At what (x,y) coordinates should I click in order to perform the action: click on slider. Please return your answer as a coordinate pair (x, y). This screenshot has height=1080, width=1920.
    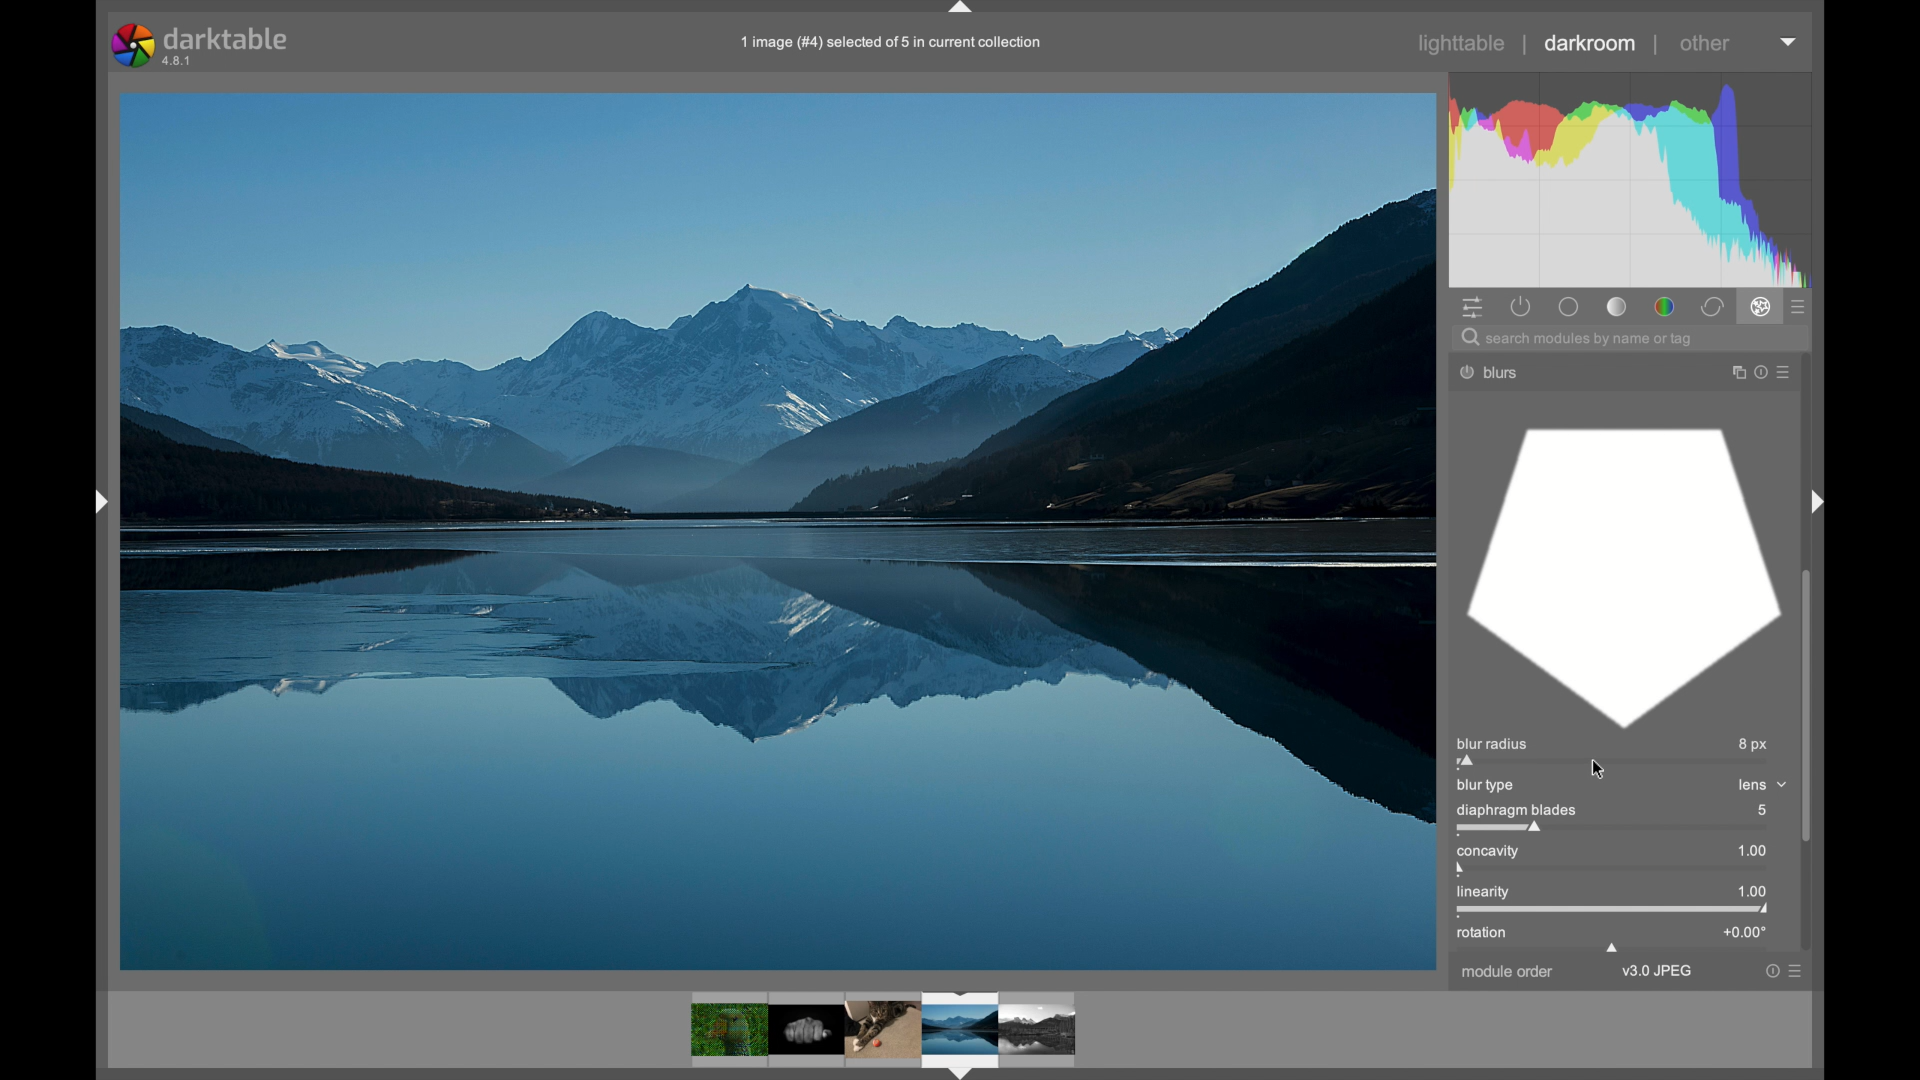
    Looking at the image, I should click on (1615, 911).